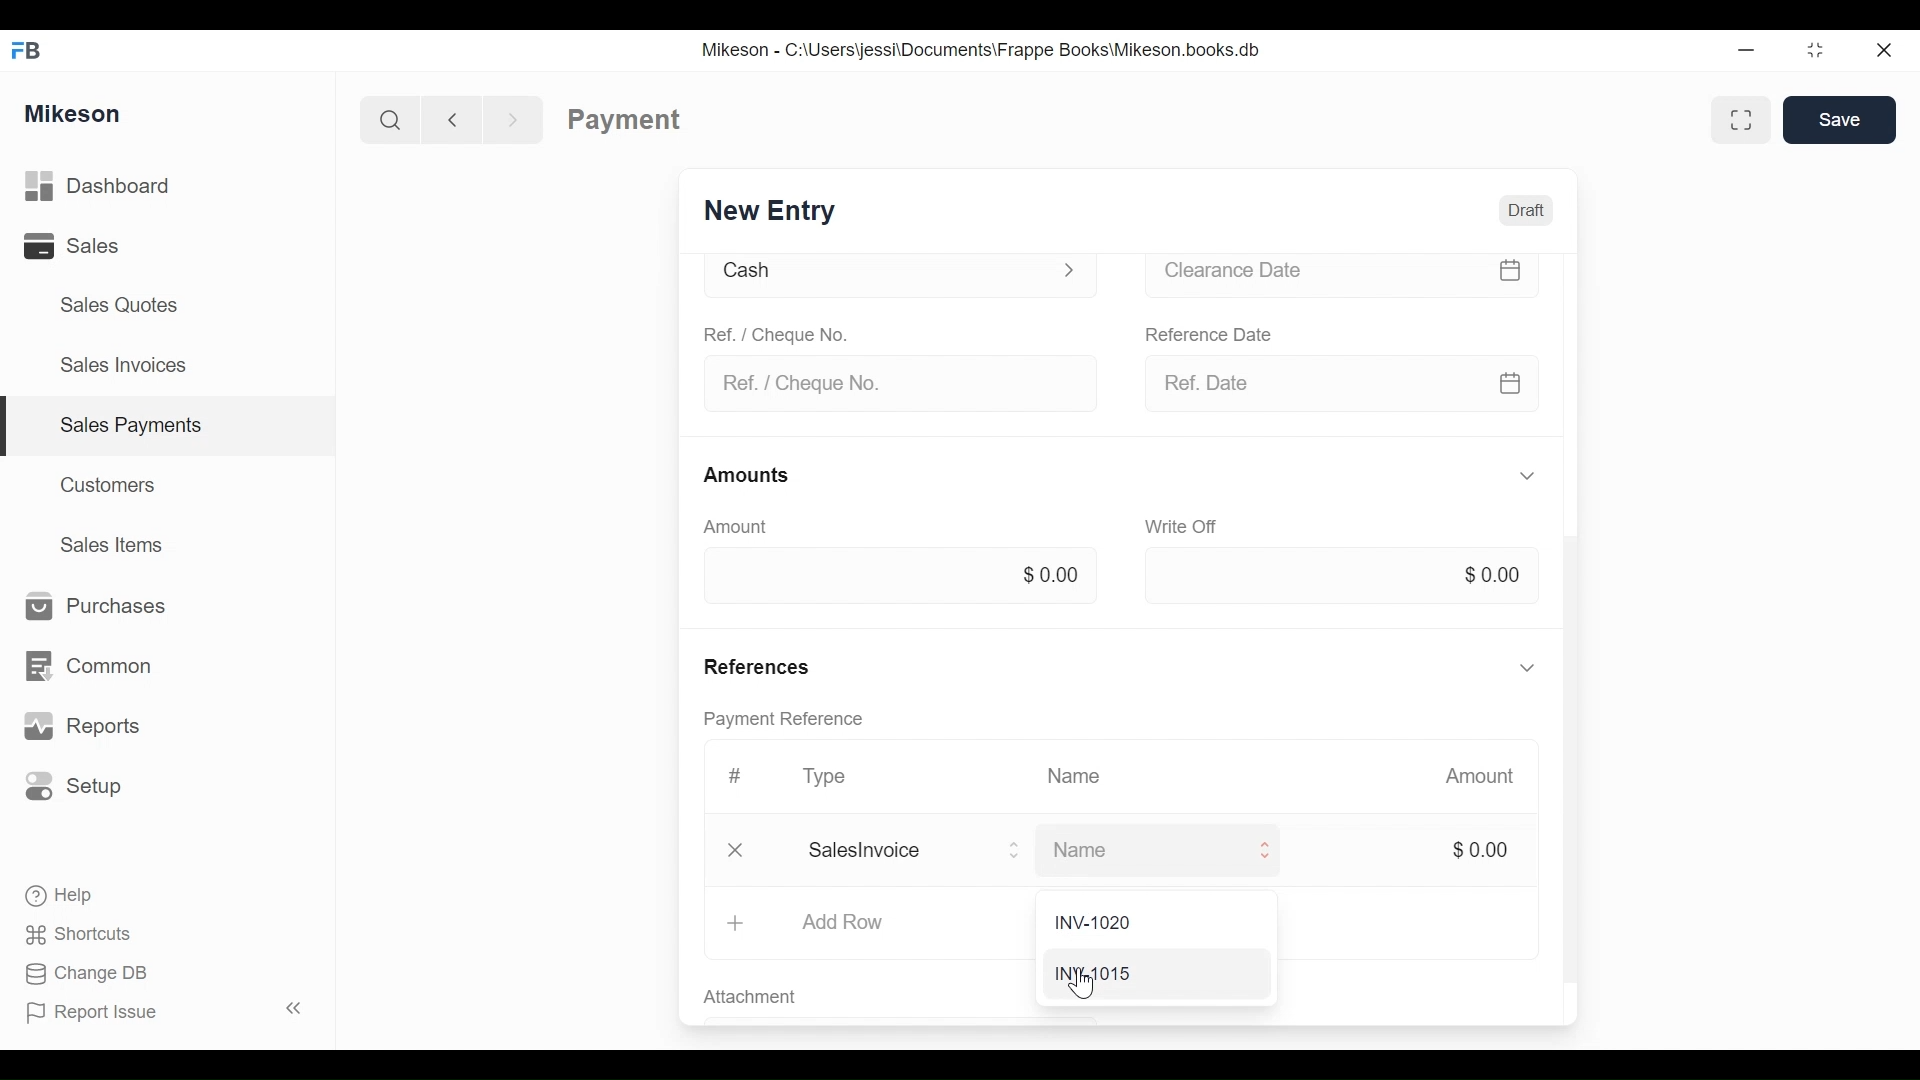 This screenshot has height=1080, width=1920. Describe the element at coordinates (840, 924) in the screenshot. I see `Add Row` at that location.